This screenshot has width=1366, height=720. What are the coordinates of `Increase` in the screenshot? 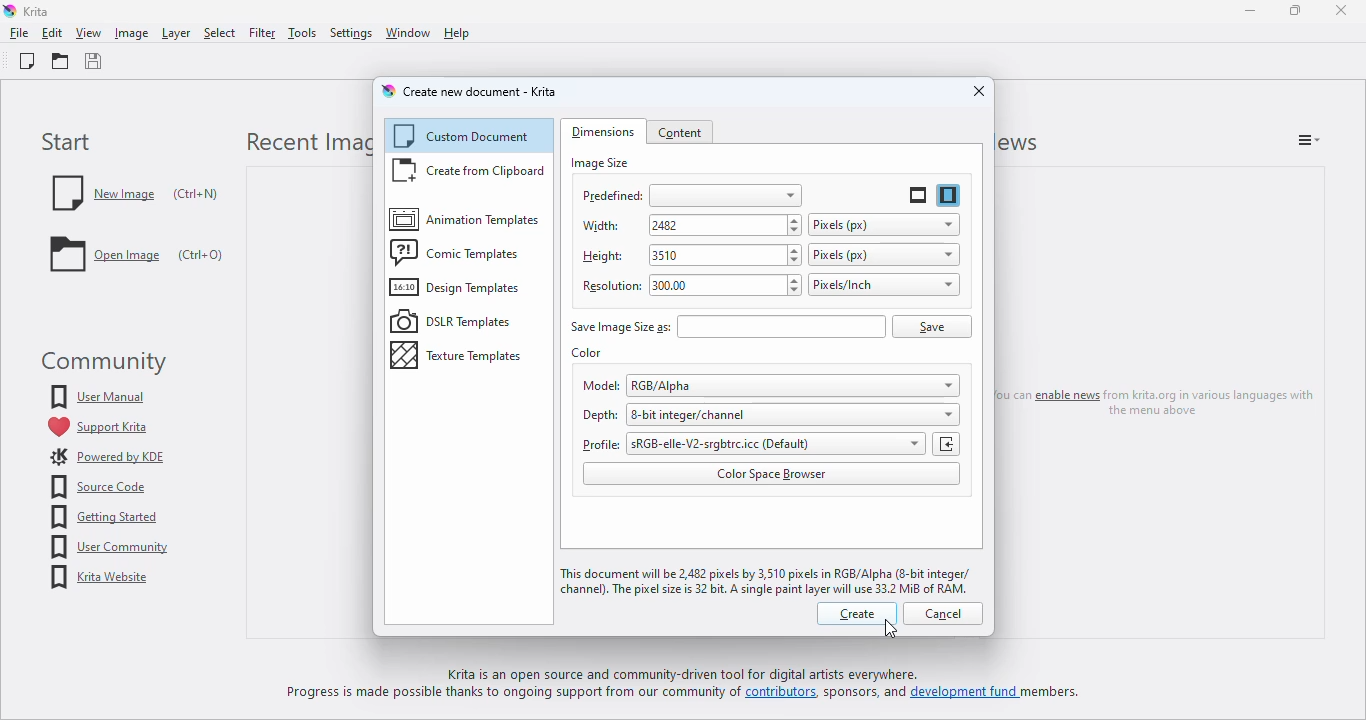 It's located at (791, 250).